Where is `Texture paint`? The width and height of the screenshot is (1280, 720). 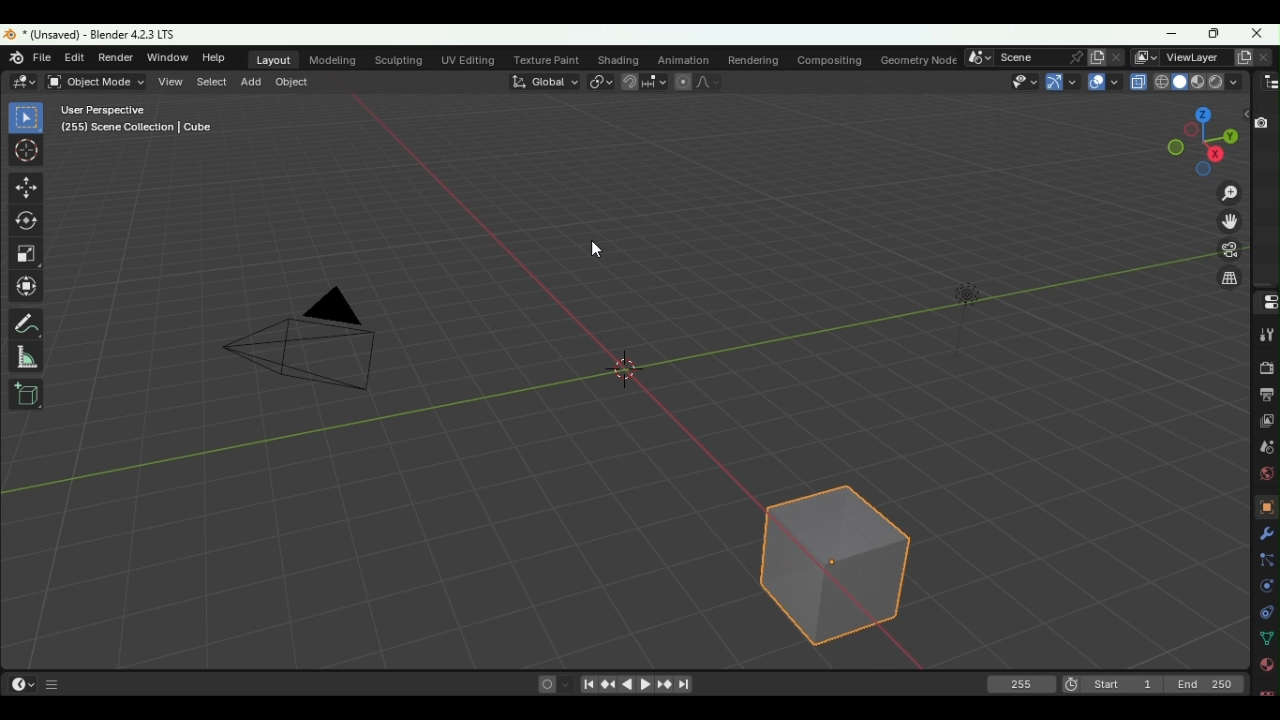
Texture paint is located at coordinates (551, 59).